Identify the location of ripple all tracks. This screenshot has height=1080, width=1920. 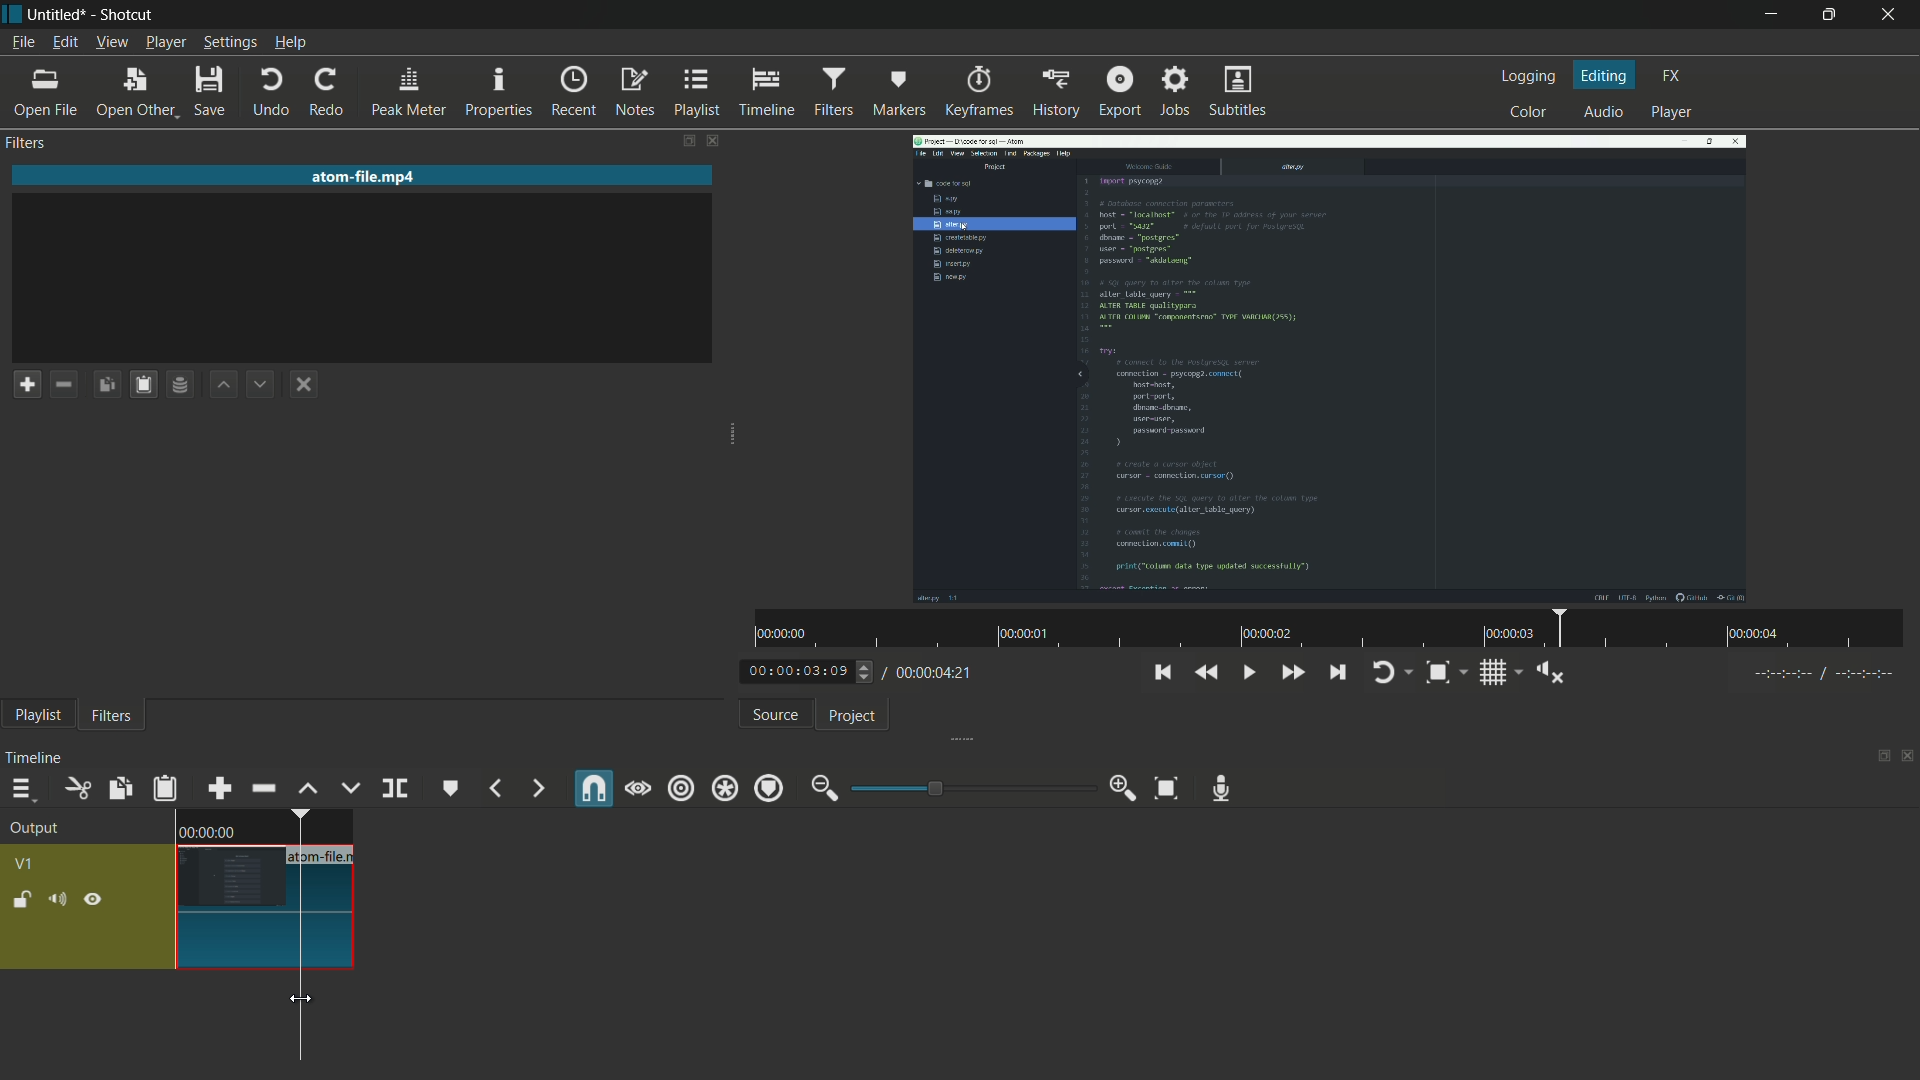
(724, 788).